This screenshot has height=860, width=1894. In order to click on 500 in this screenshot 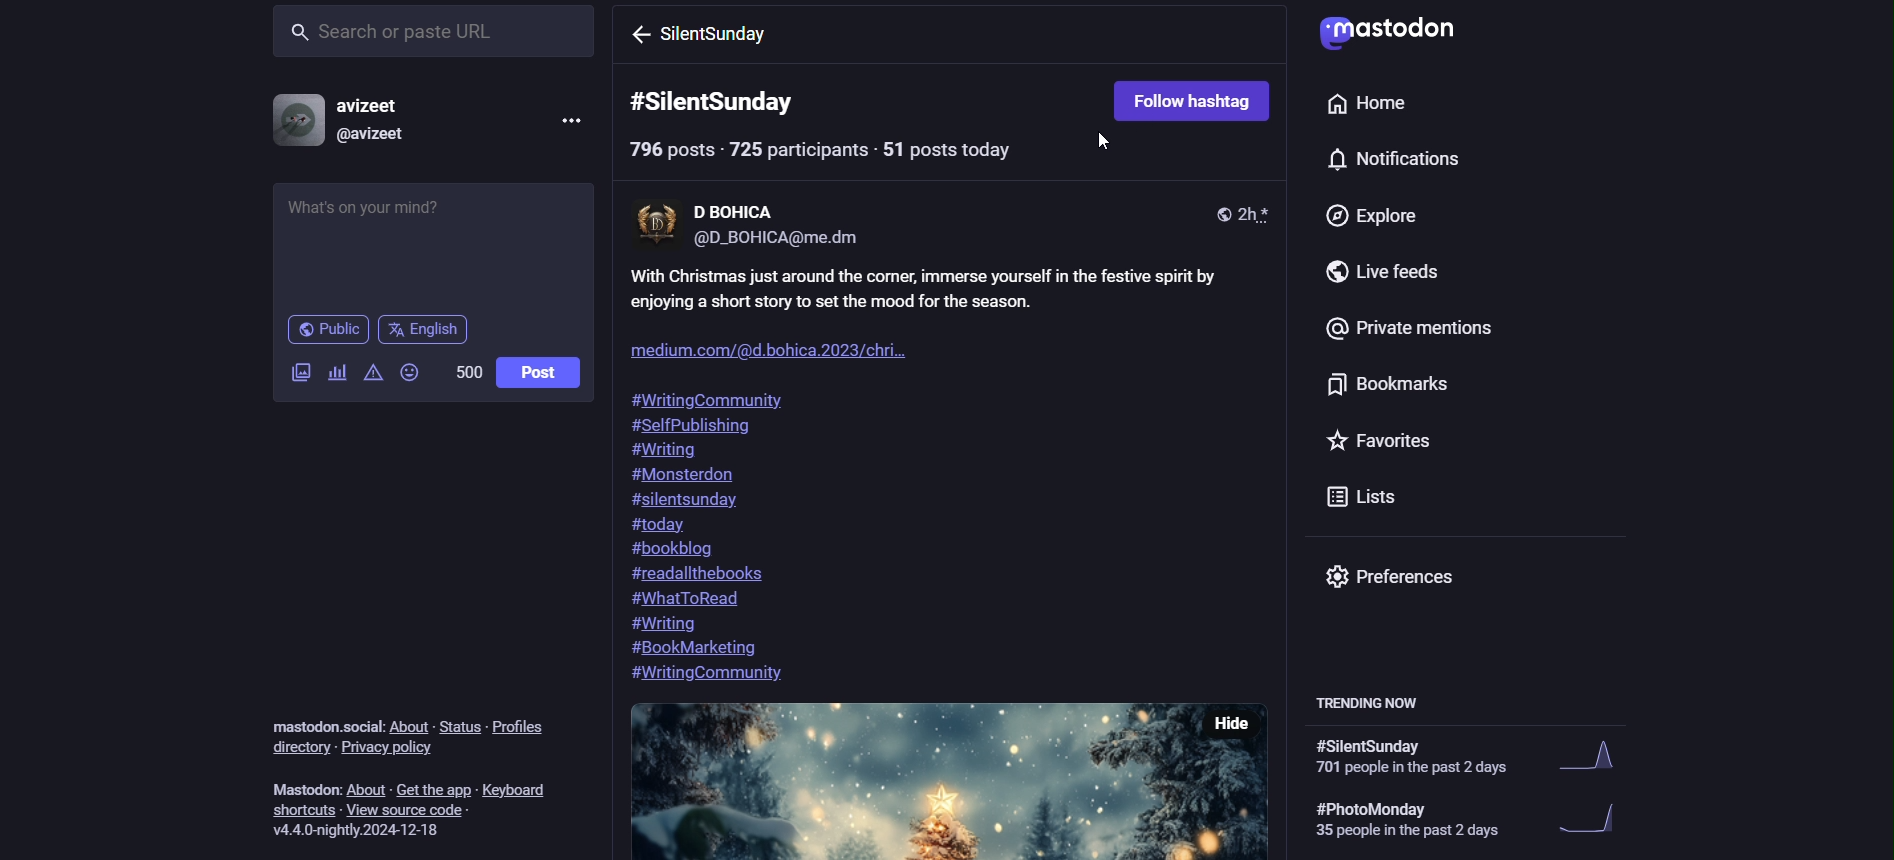, I will do `click(462, 373)`.